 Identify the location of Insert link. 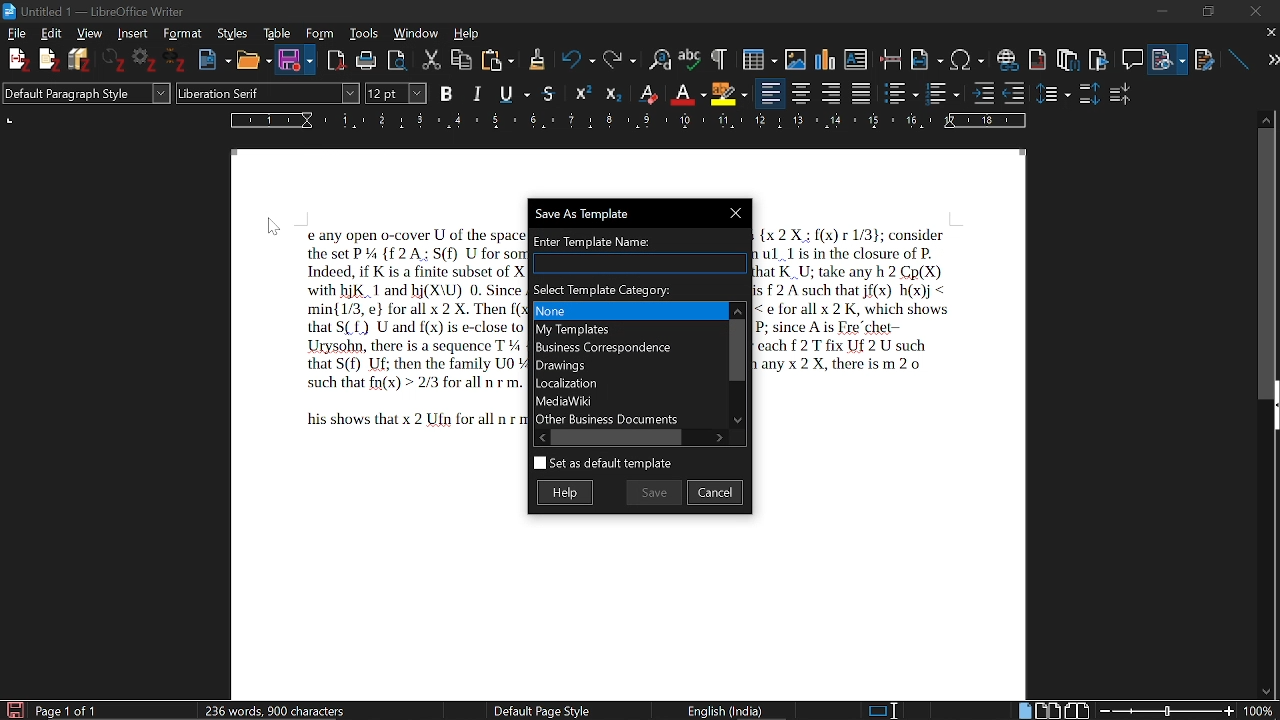
(1007, 56).